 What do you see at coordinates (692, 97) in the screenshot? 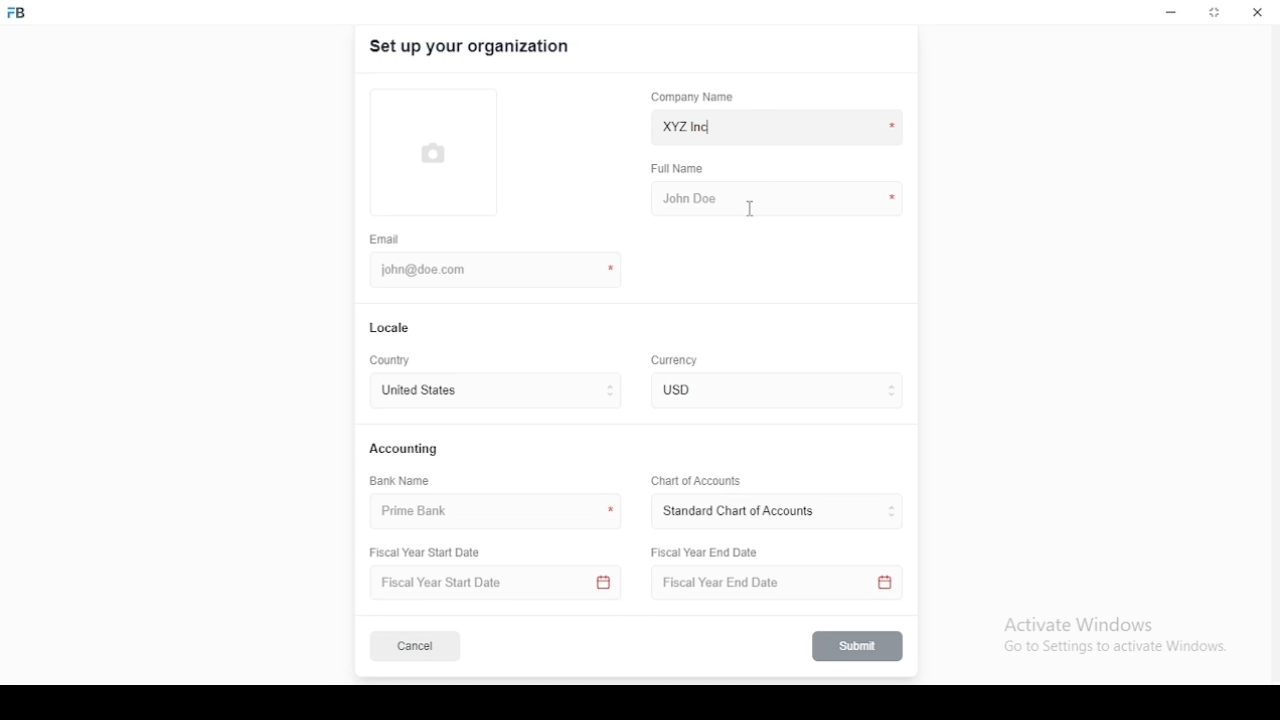
I see `company name` at bounding box center [692, 97].